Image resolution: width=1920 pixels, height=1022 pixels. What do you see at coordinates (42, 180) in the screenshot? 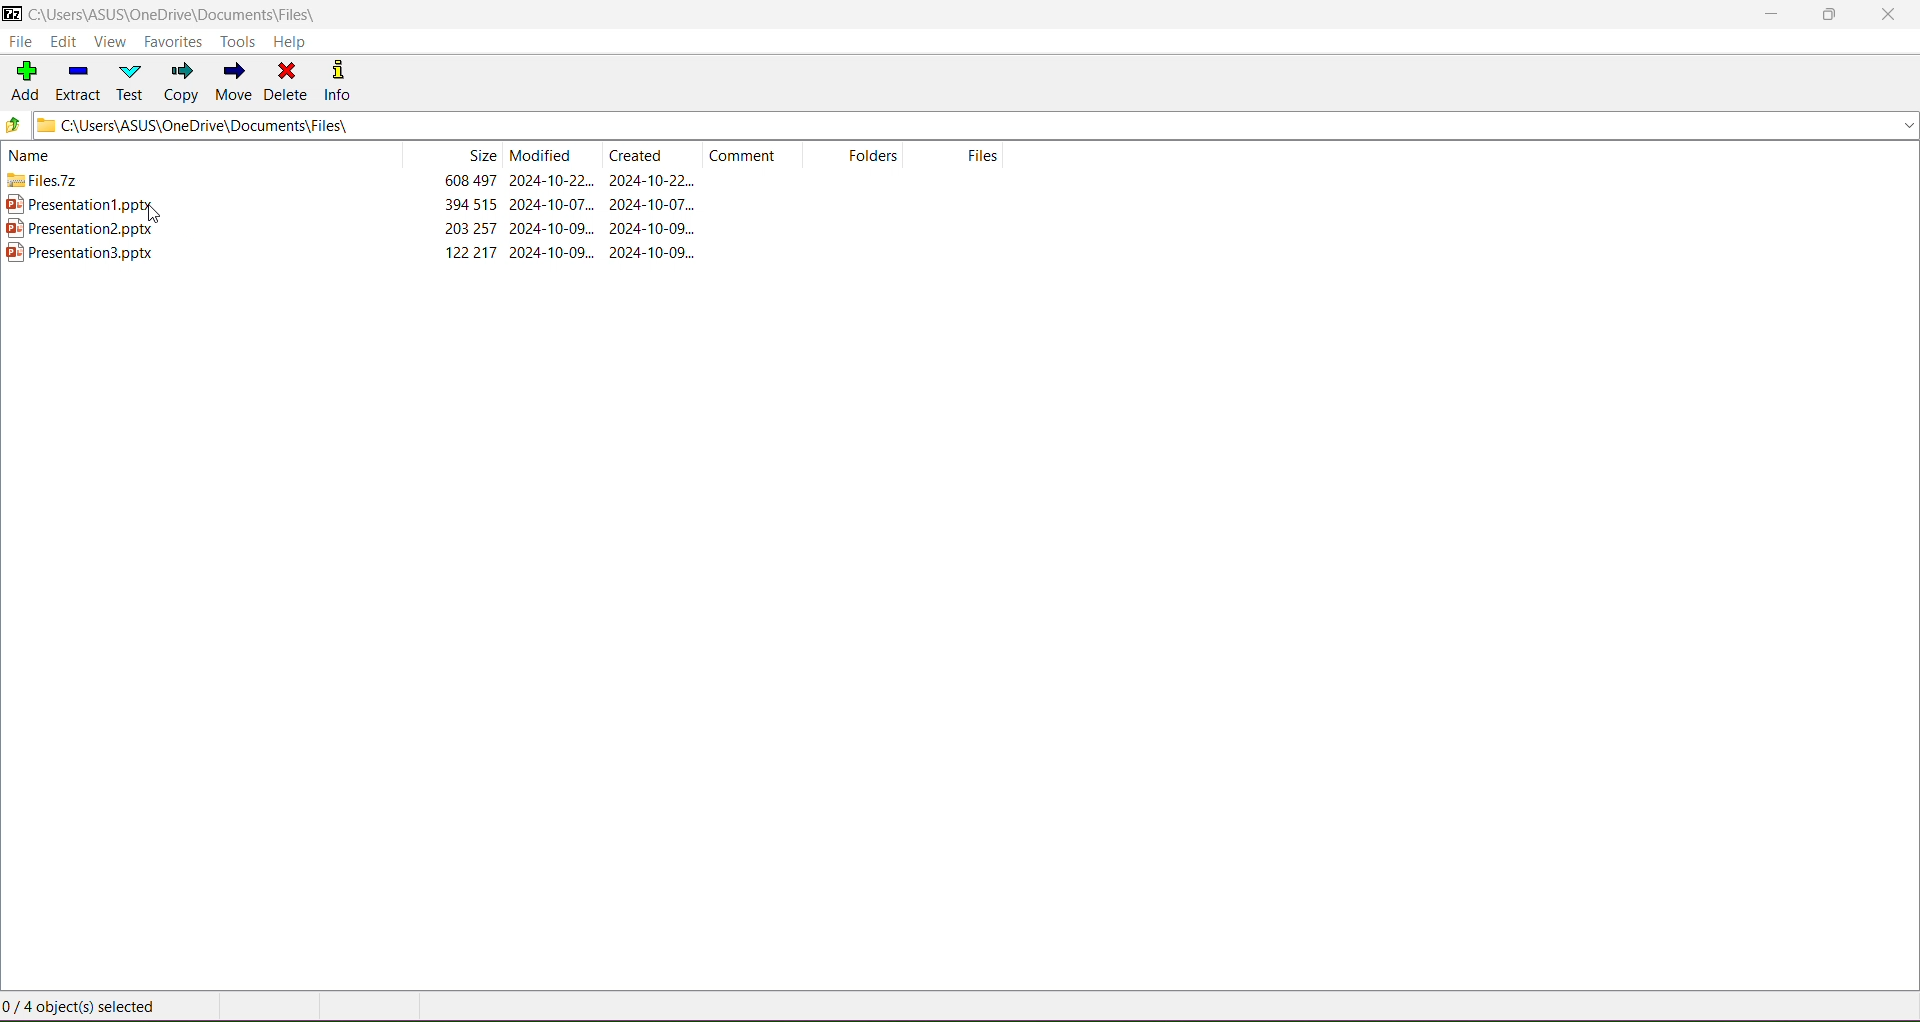
I see `files.7z` at bounding box center [42, 180].